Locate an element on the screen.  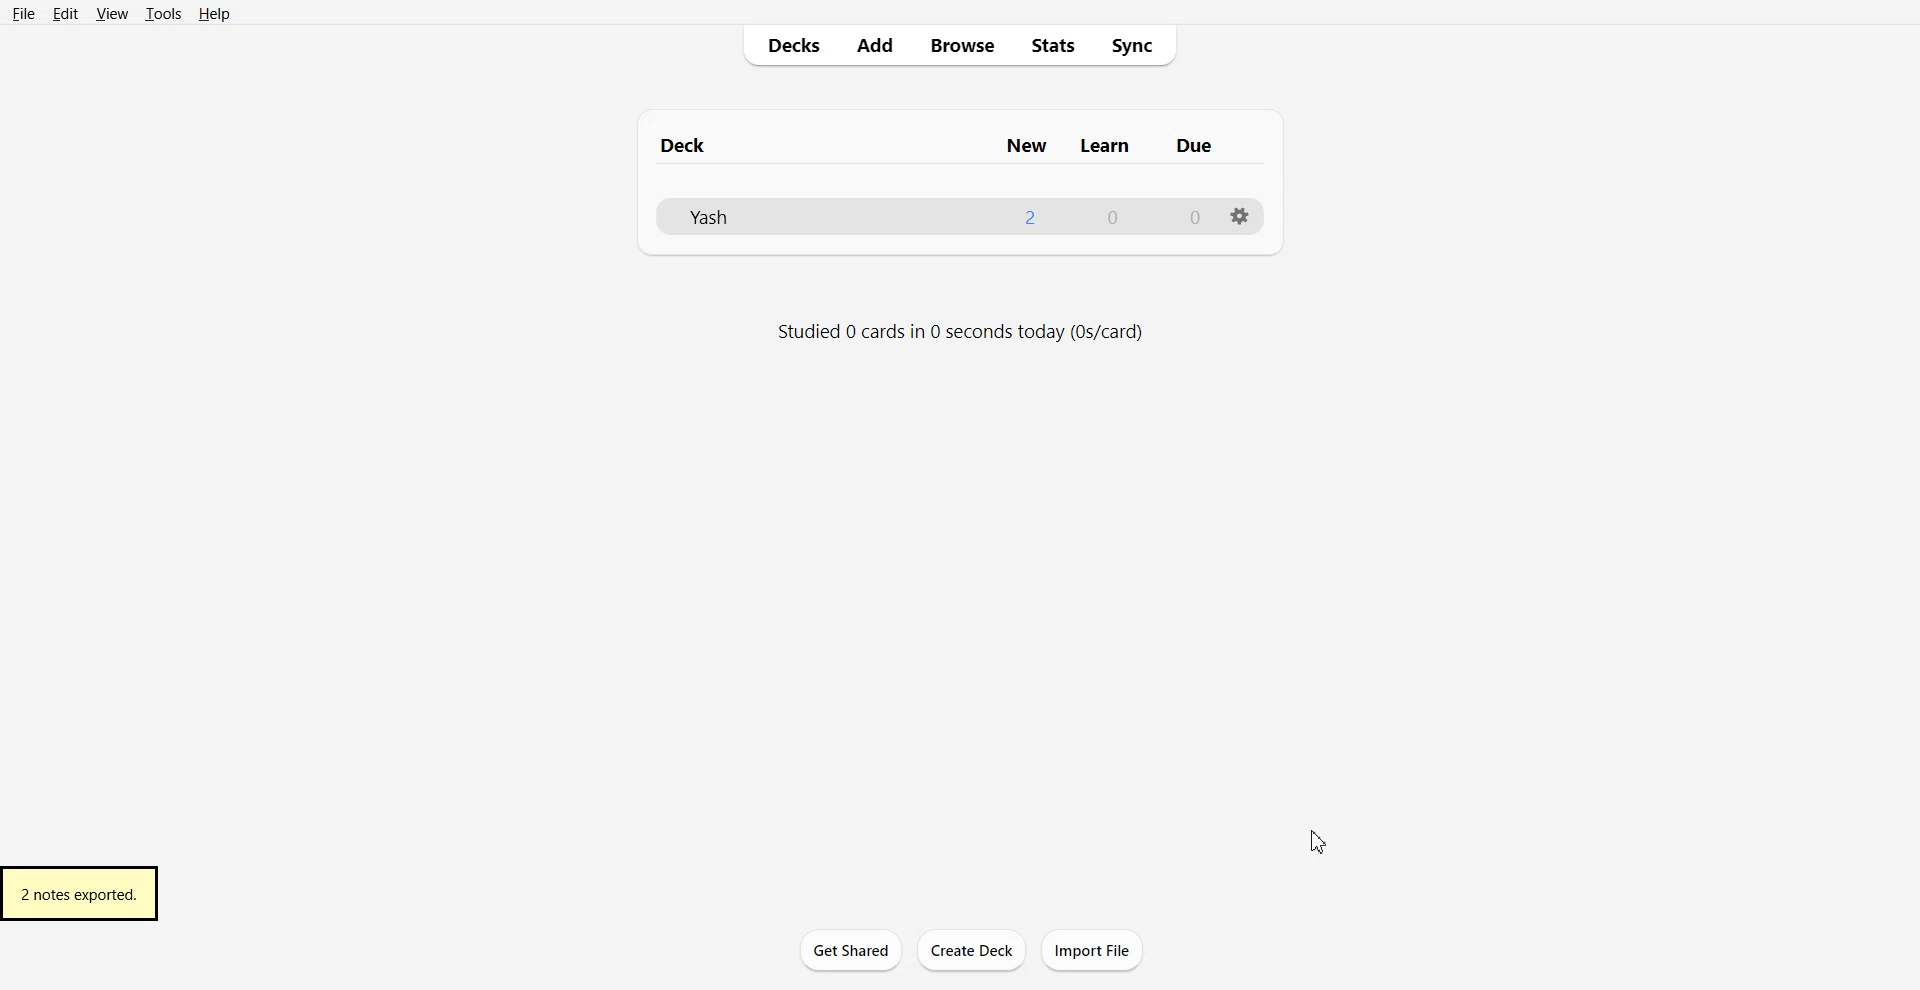
Sync is located at coordinates (1138, 46).